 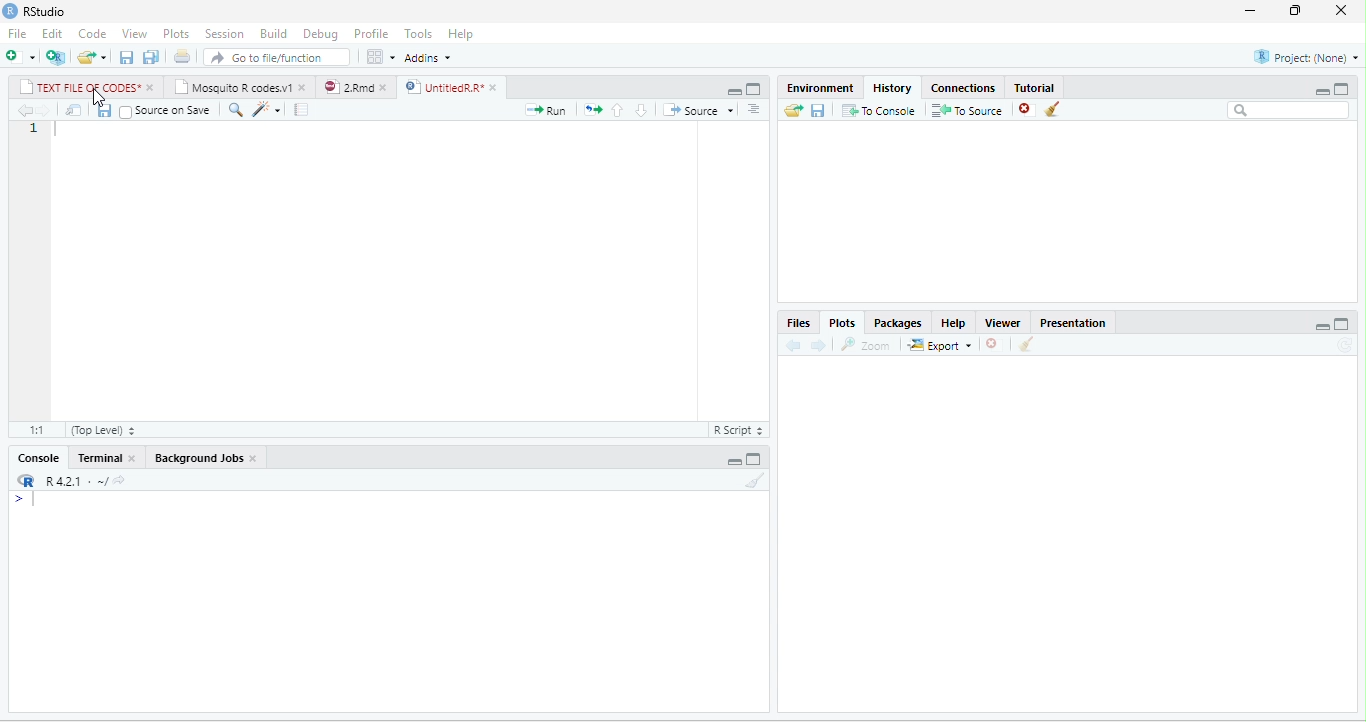 I want to click on logo, so click(x=11, y=10).